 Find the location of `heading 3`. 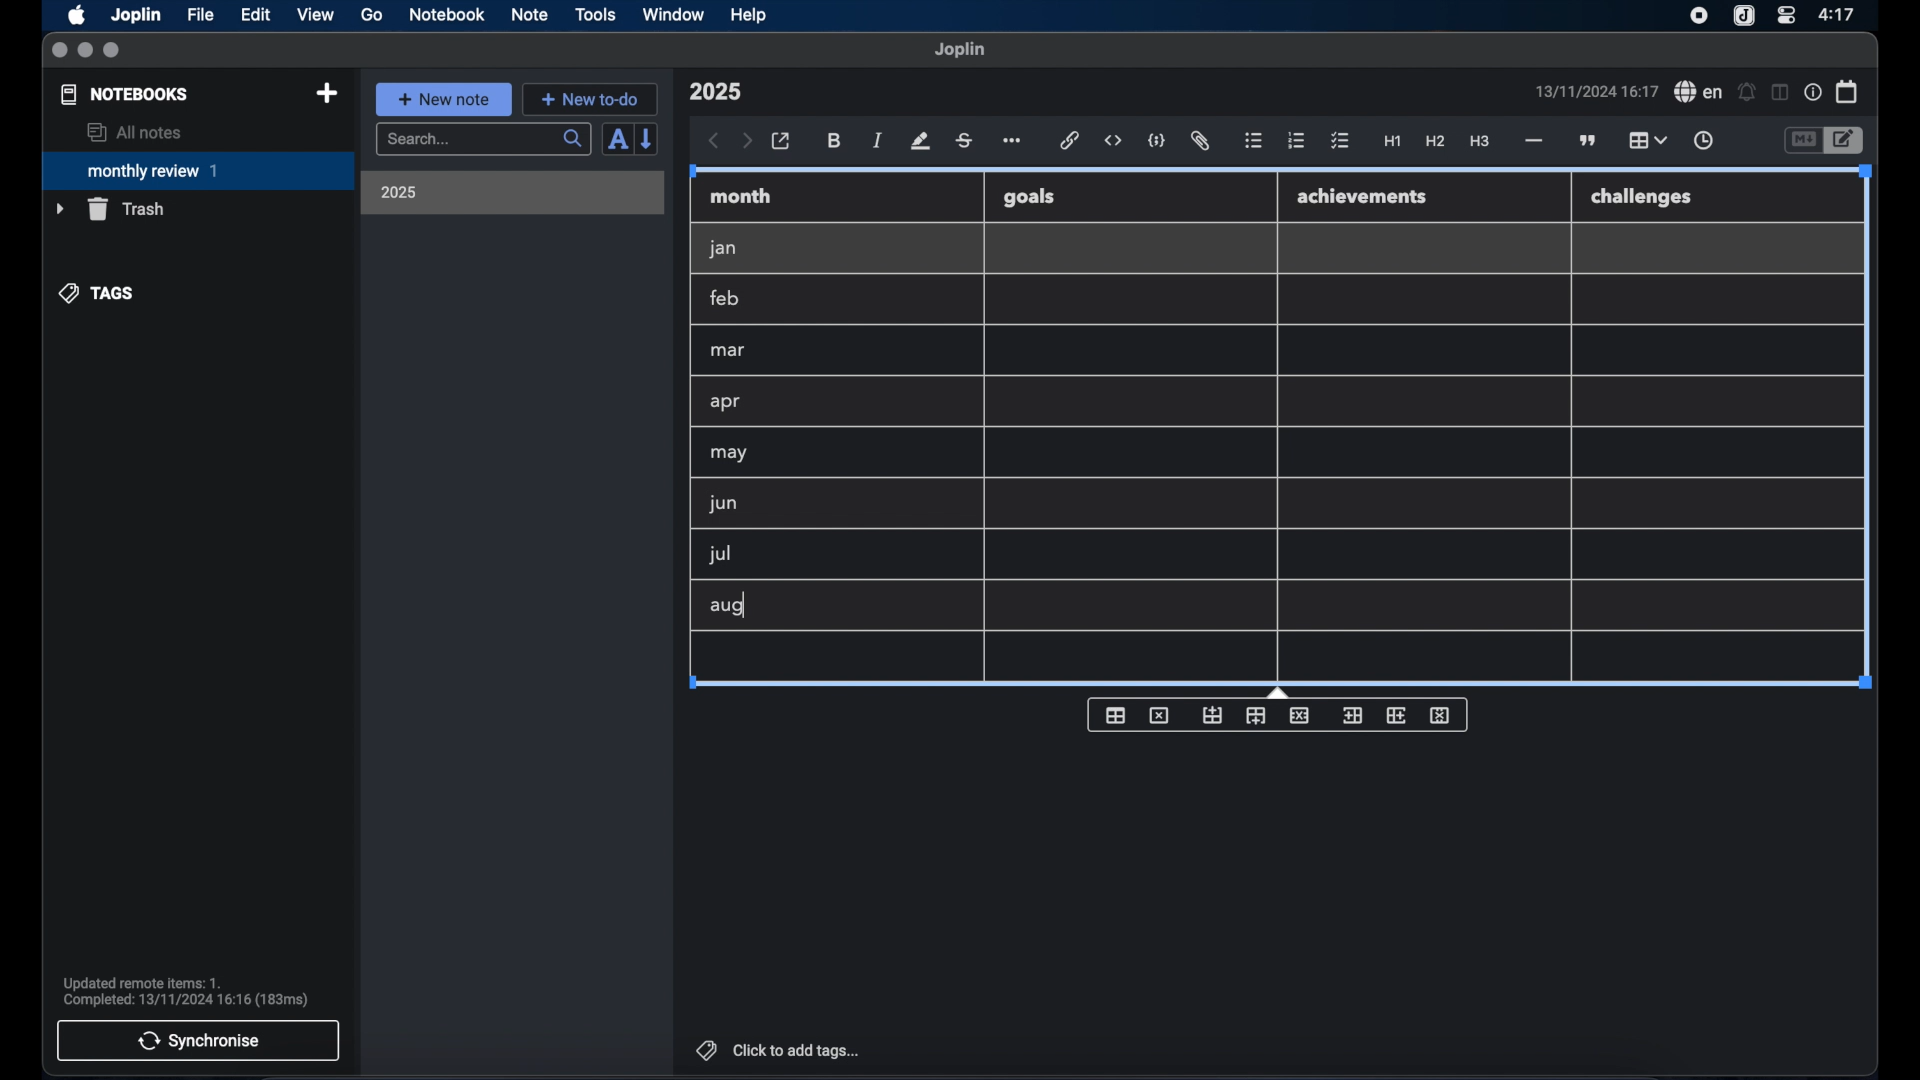

heading 3 is located at coordinates (1479, 142).